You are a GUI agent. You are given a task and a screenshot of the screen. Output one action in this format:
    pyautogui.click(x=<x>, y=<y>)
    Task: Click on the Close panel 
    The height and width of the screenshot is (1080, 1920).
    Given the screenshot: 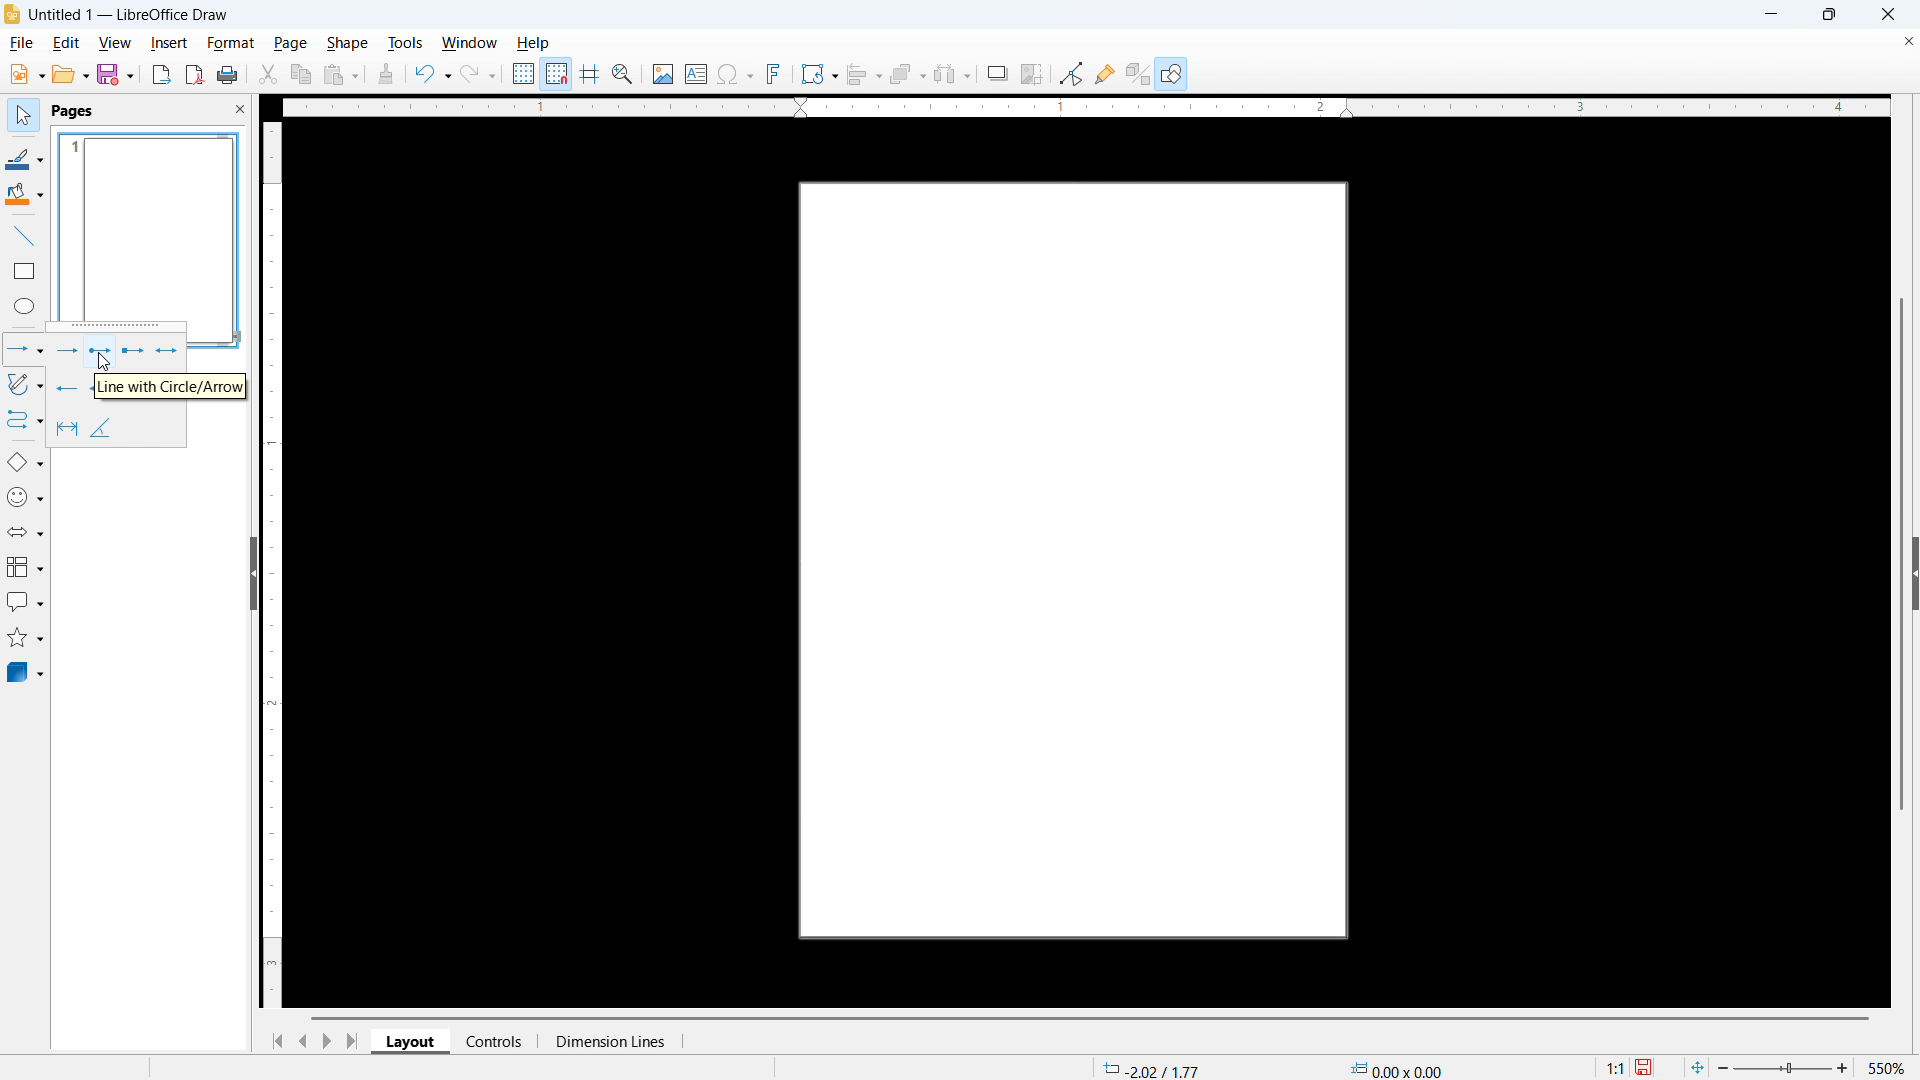 What is the action you would take?
    pyautogui.click(x=239, y=108)
    